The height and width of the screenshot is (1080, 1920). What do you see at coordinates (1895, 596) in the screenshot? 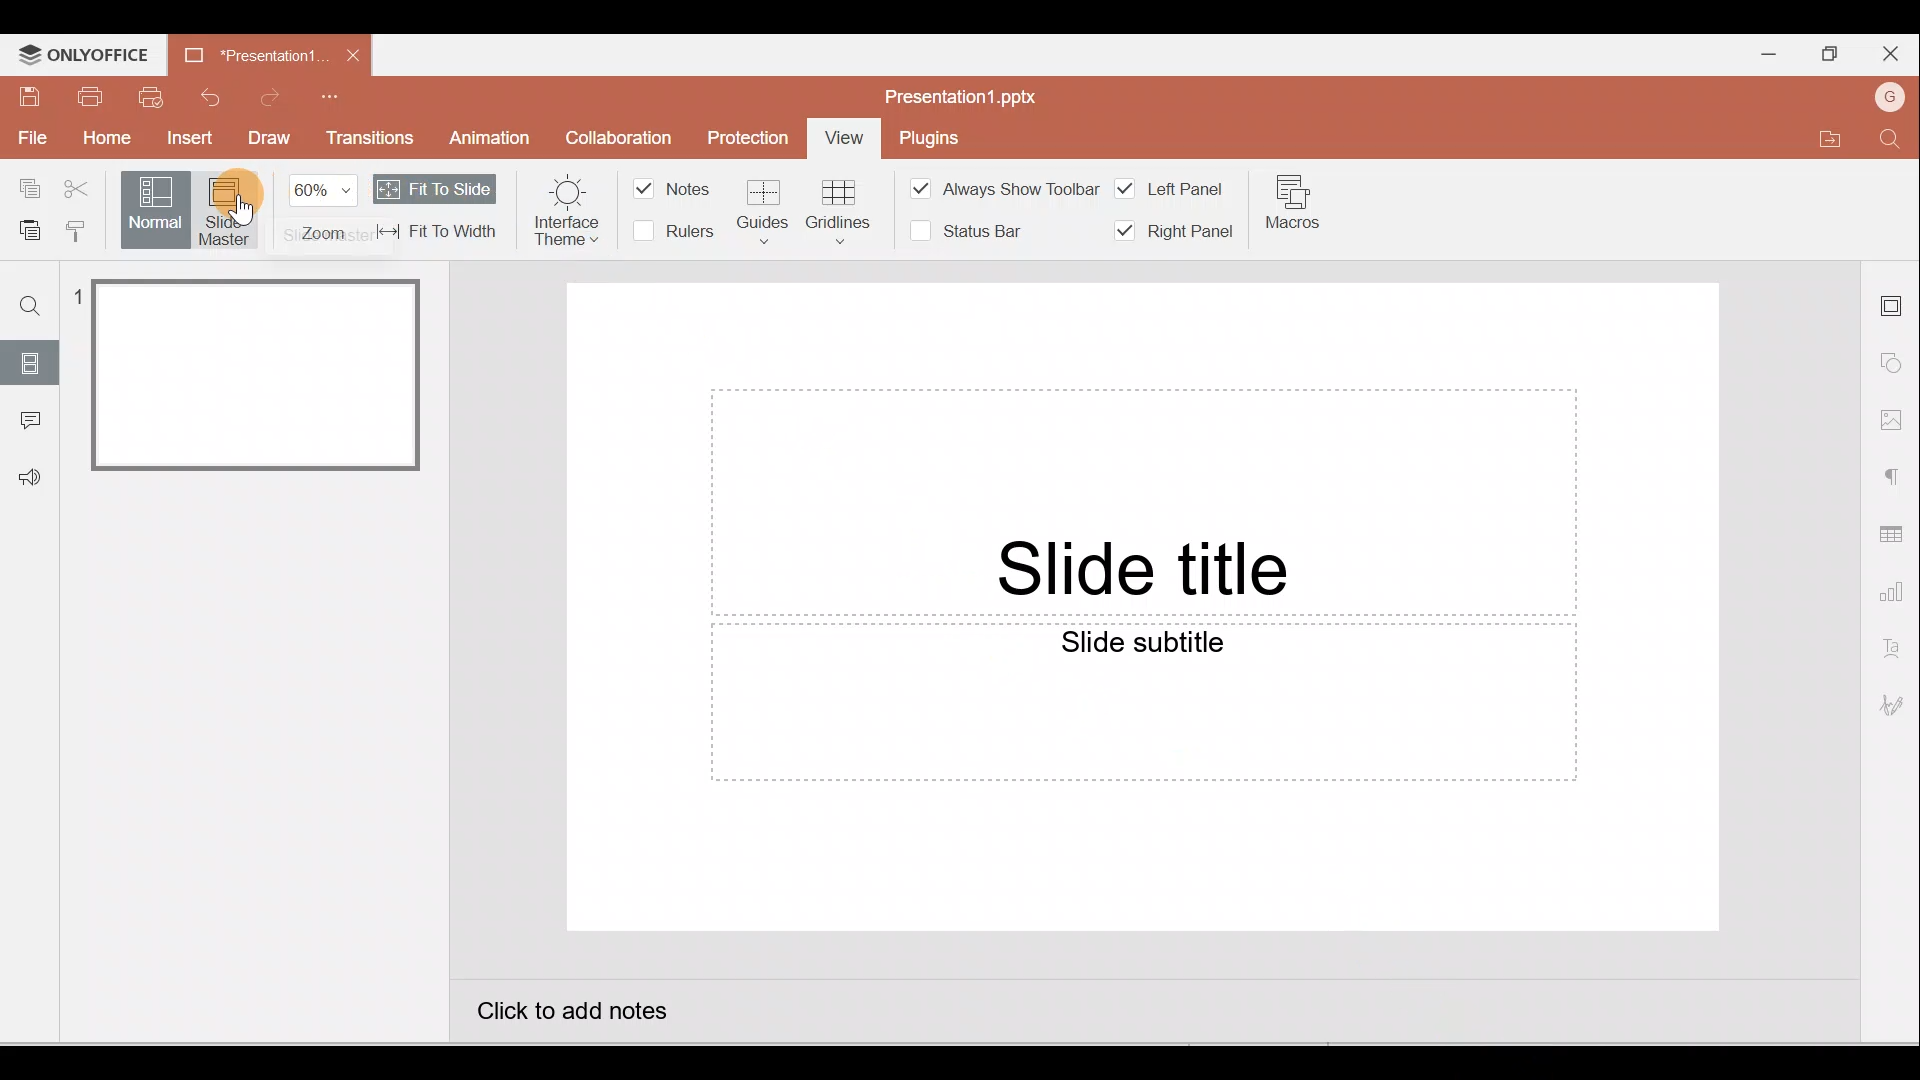
I see `Chart settings` at bounding box center [1895, 596].